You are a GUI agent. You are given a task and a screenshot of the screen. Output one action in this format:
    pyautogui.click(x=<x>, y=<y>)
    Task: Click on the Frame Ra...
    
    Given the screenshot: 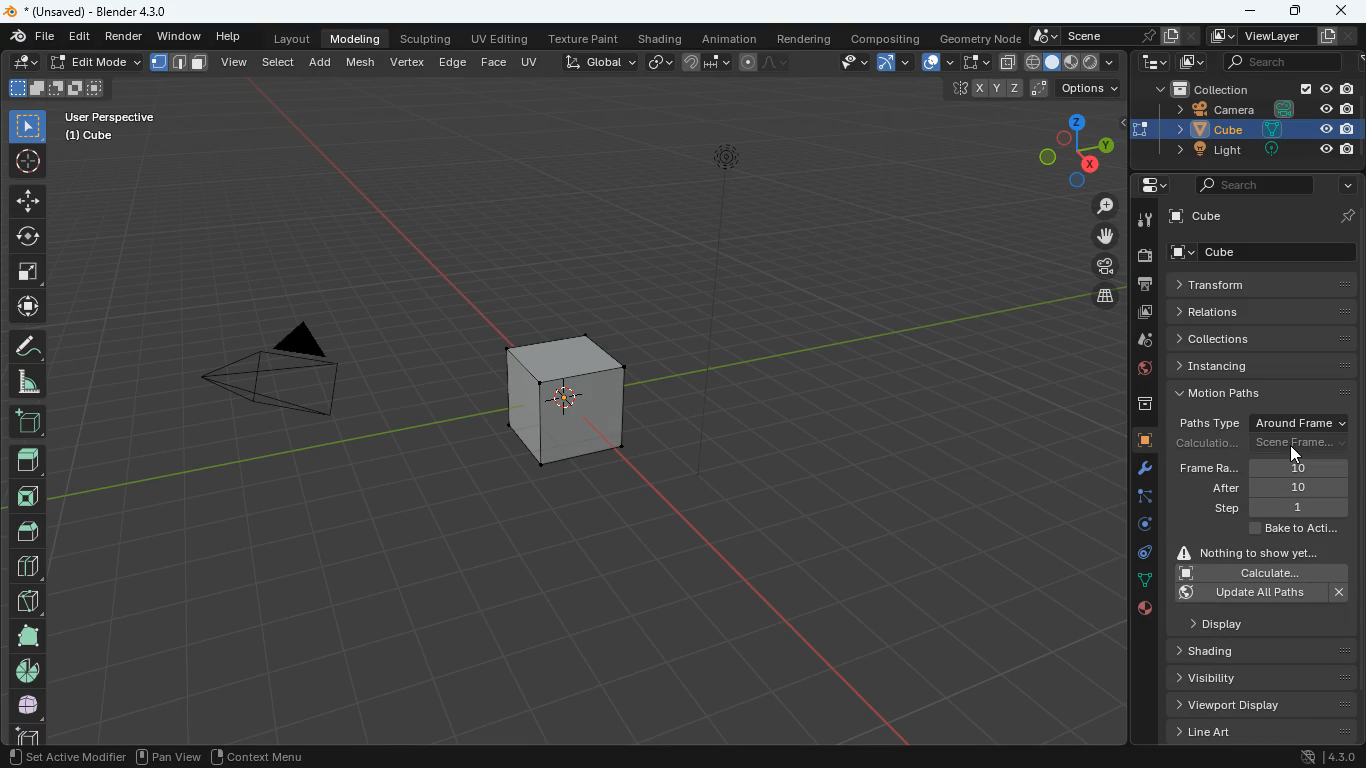 What is the action you would take?
    pyautogui.click(x=1209, y=468)
    